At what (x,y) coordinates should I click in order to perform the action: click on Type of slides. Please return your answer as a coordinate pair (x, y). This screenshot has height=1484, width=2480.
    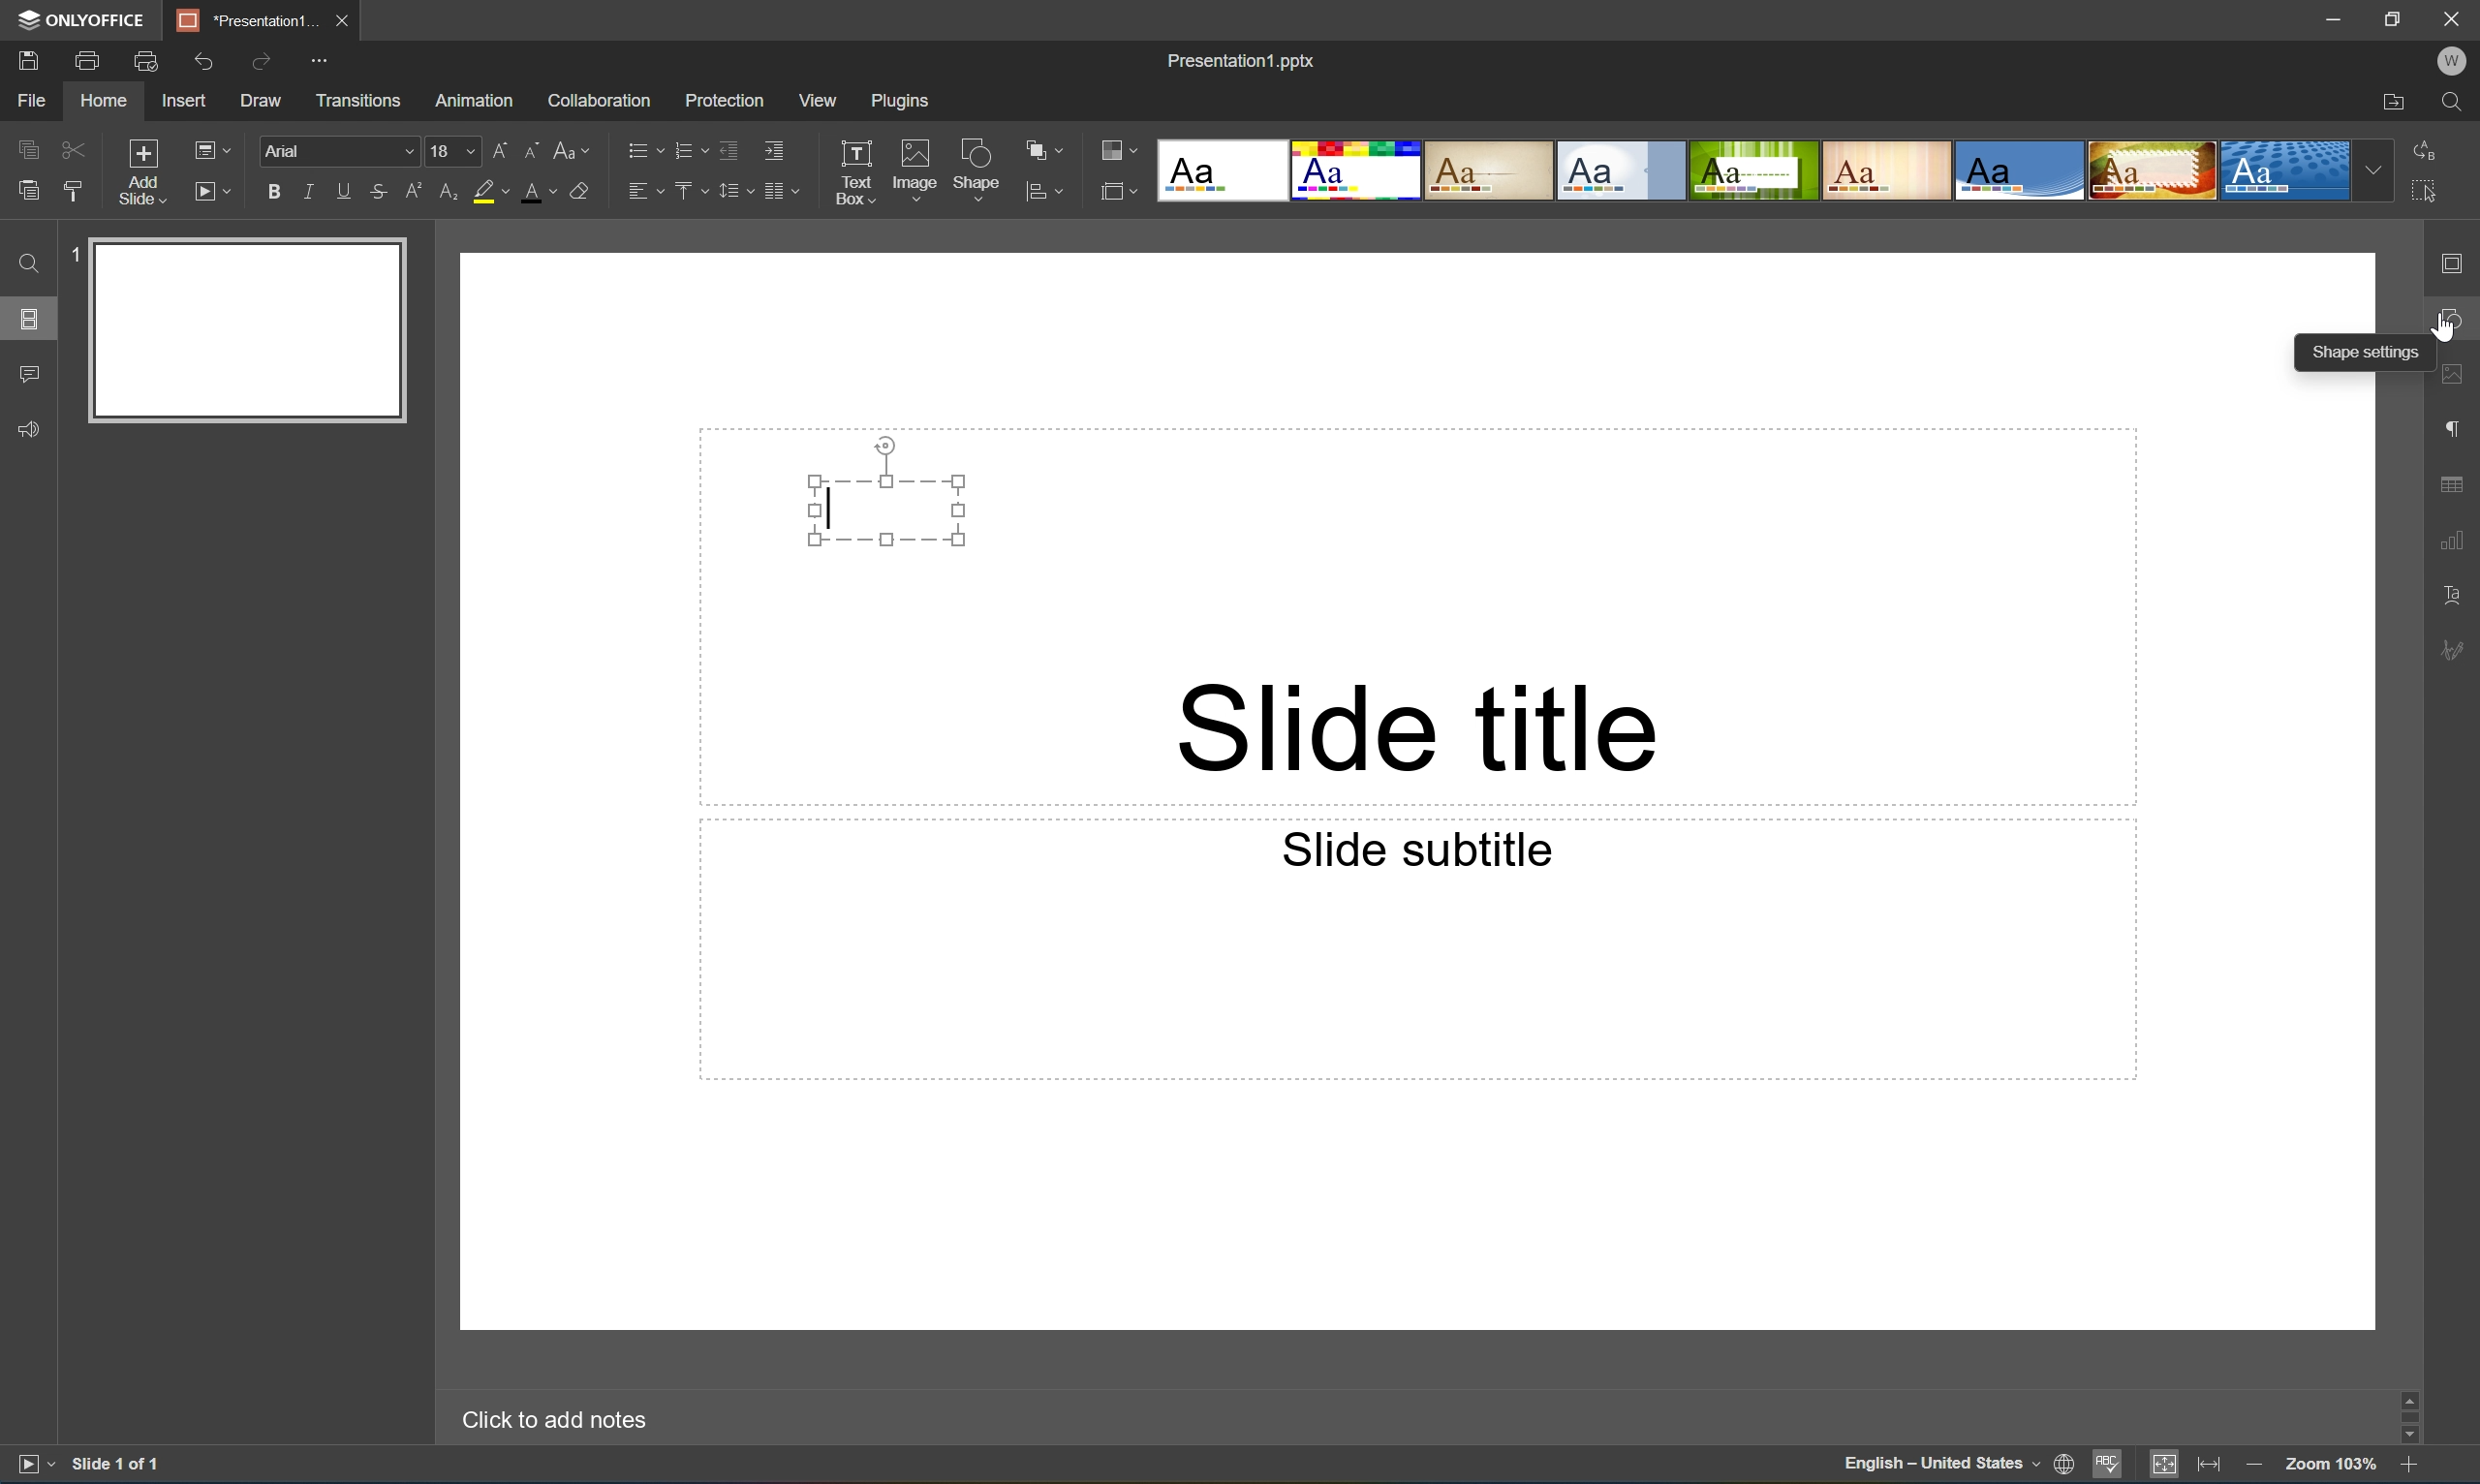
    Looking at the image, I should click on (1753, 171).